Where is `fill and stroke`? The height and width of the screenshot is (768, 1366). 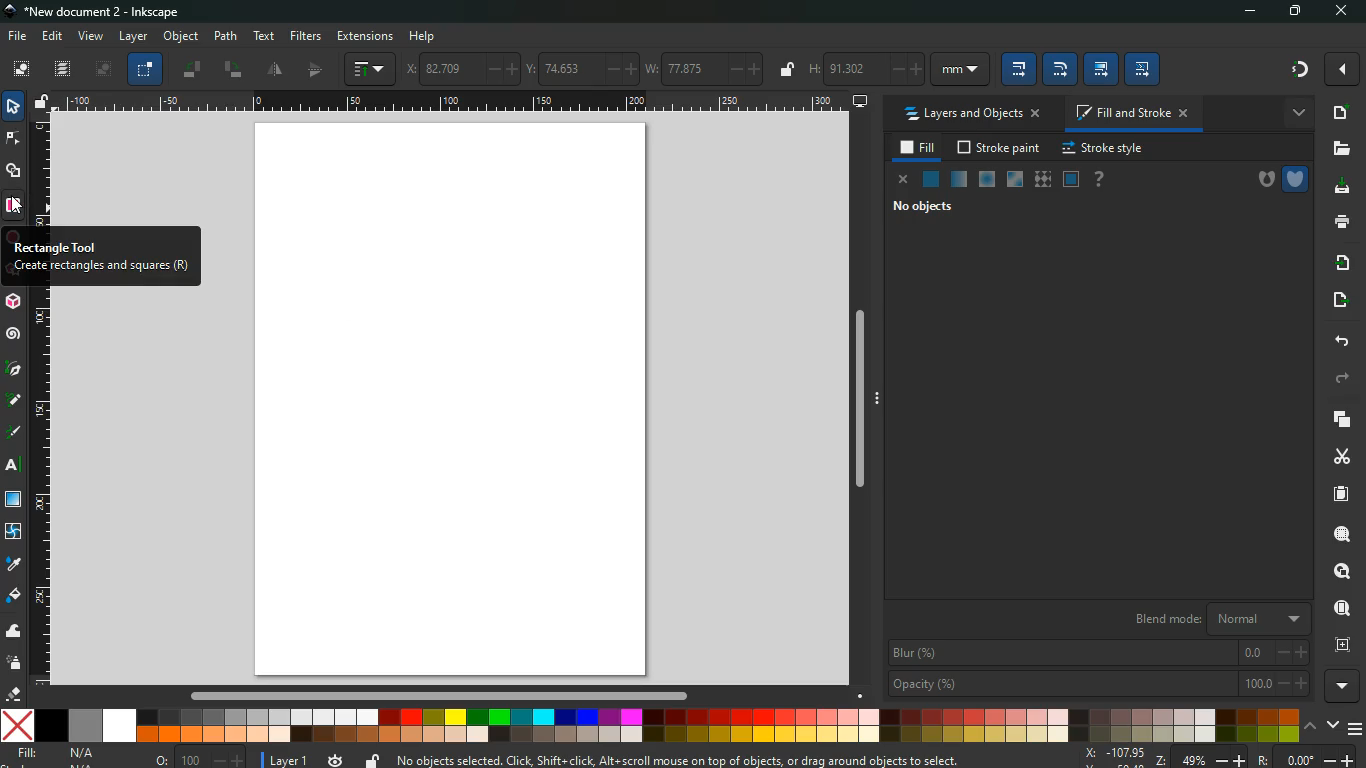 fill and stroke is located at coordinates (1132, 112).